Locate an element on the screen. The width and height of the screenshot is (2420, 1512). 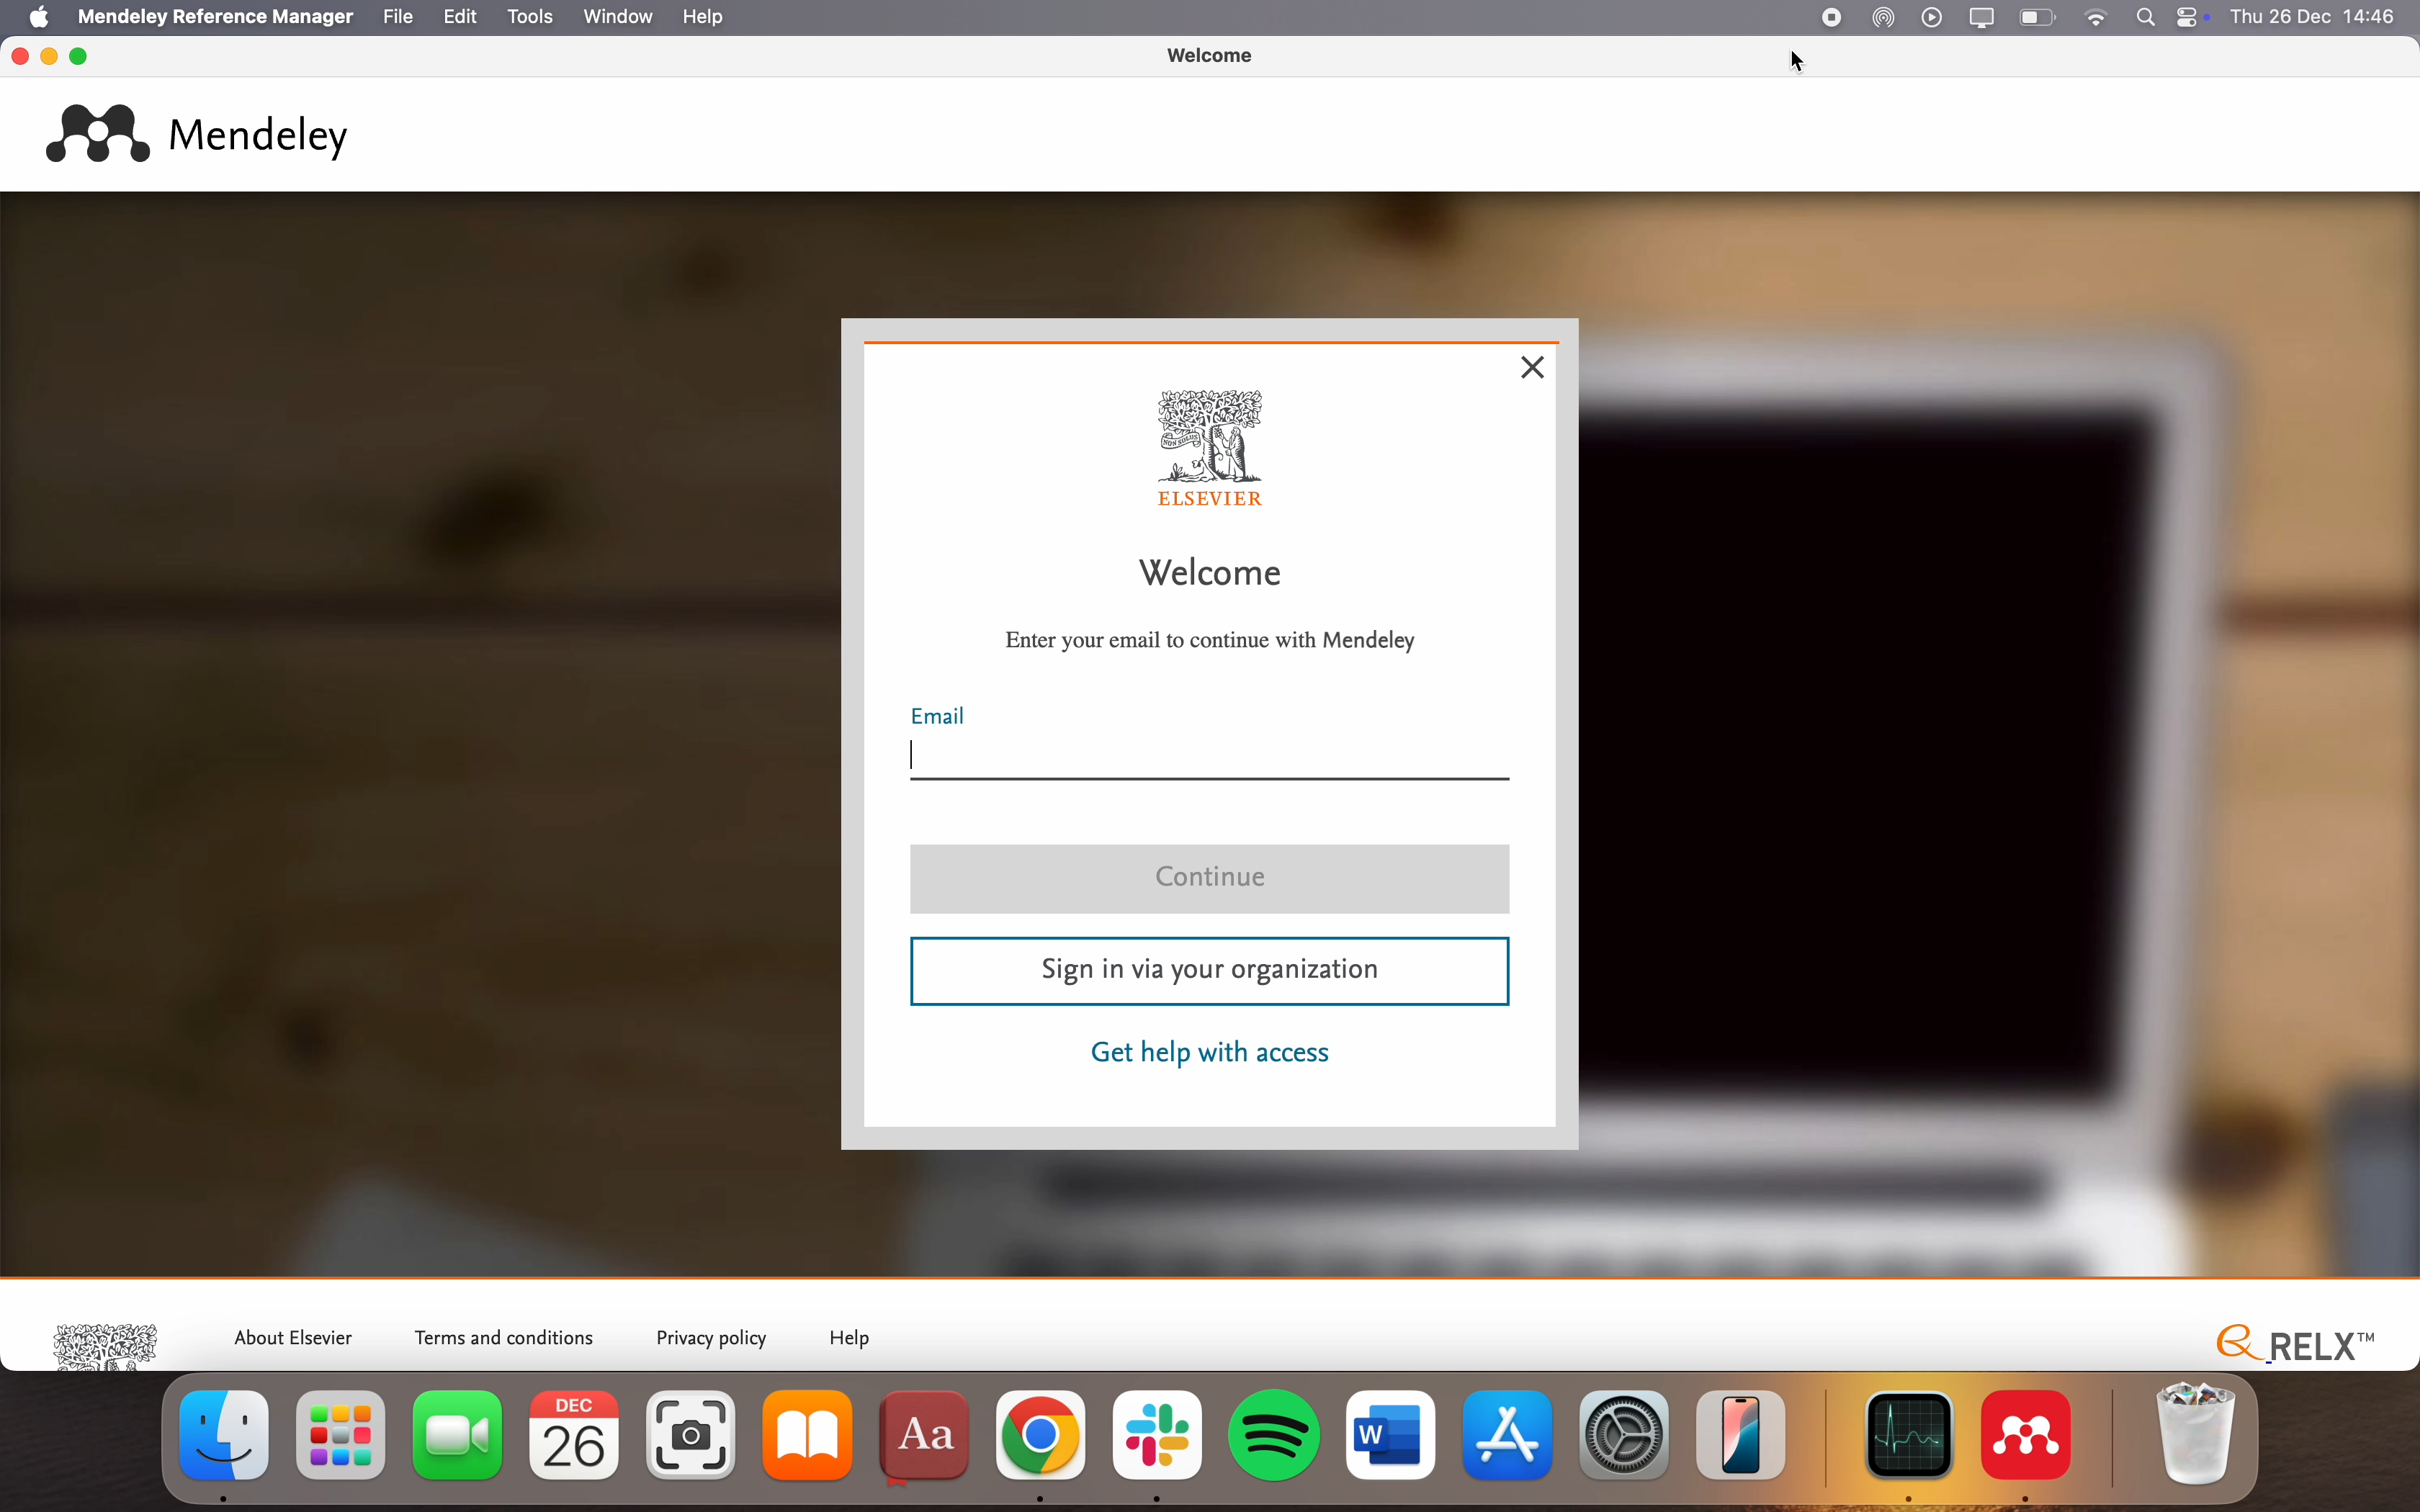
about elsevier is located at coordinates (295, 1332).